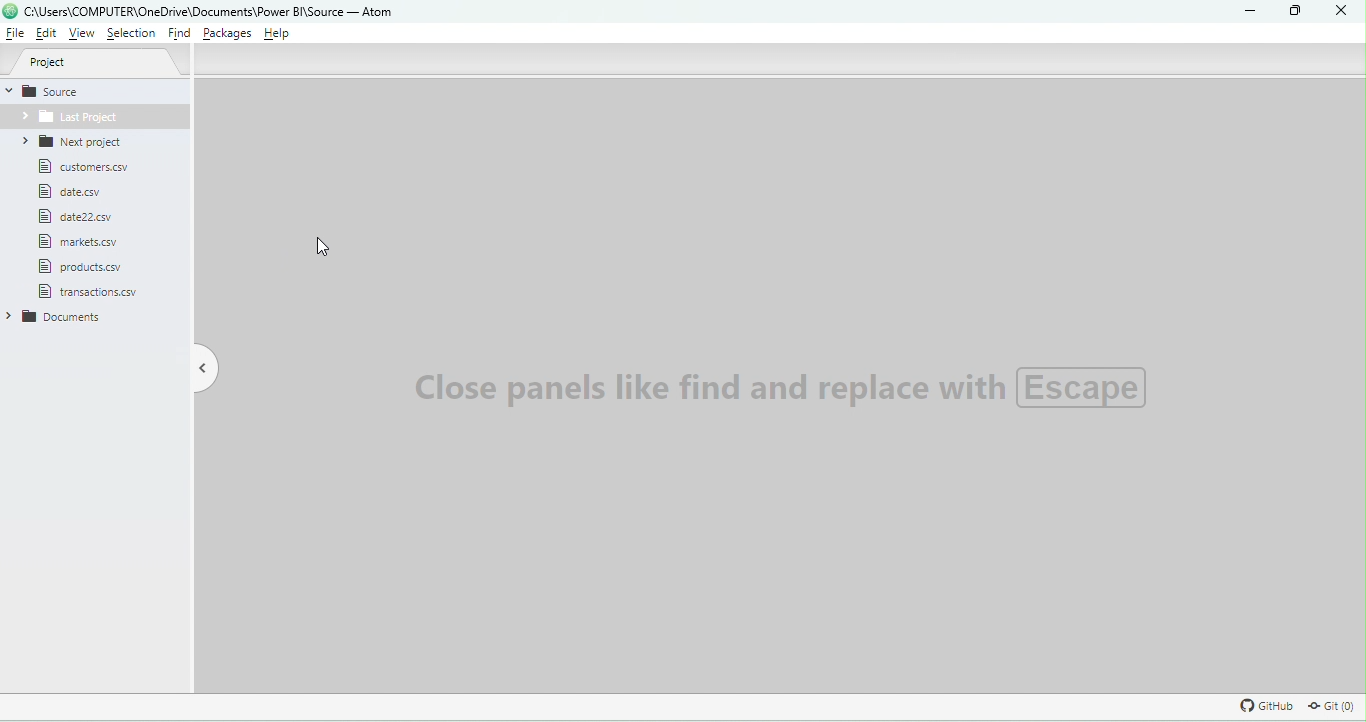  I want to click on Next project, so click(89, 143).